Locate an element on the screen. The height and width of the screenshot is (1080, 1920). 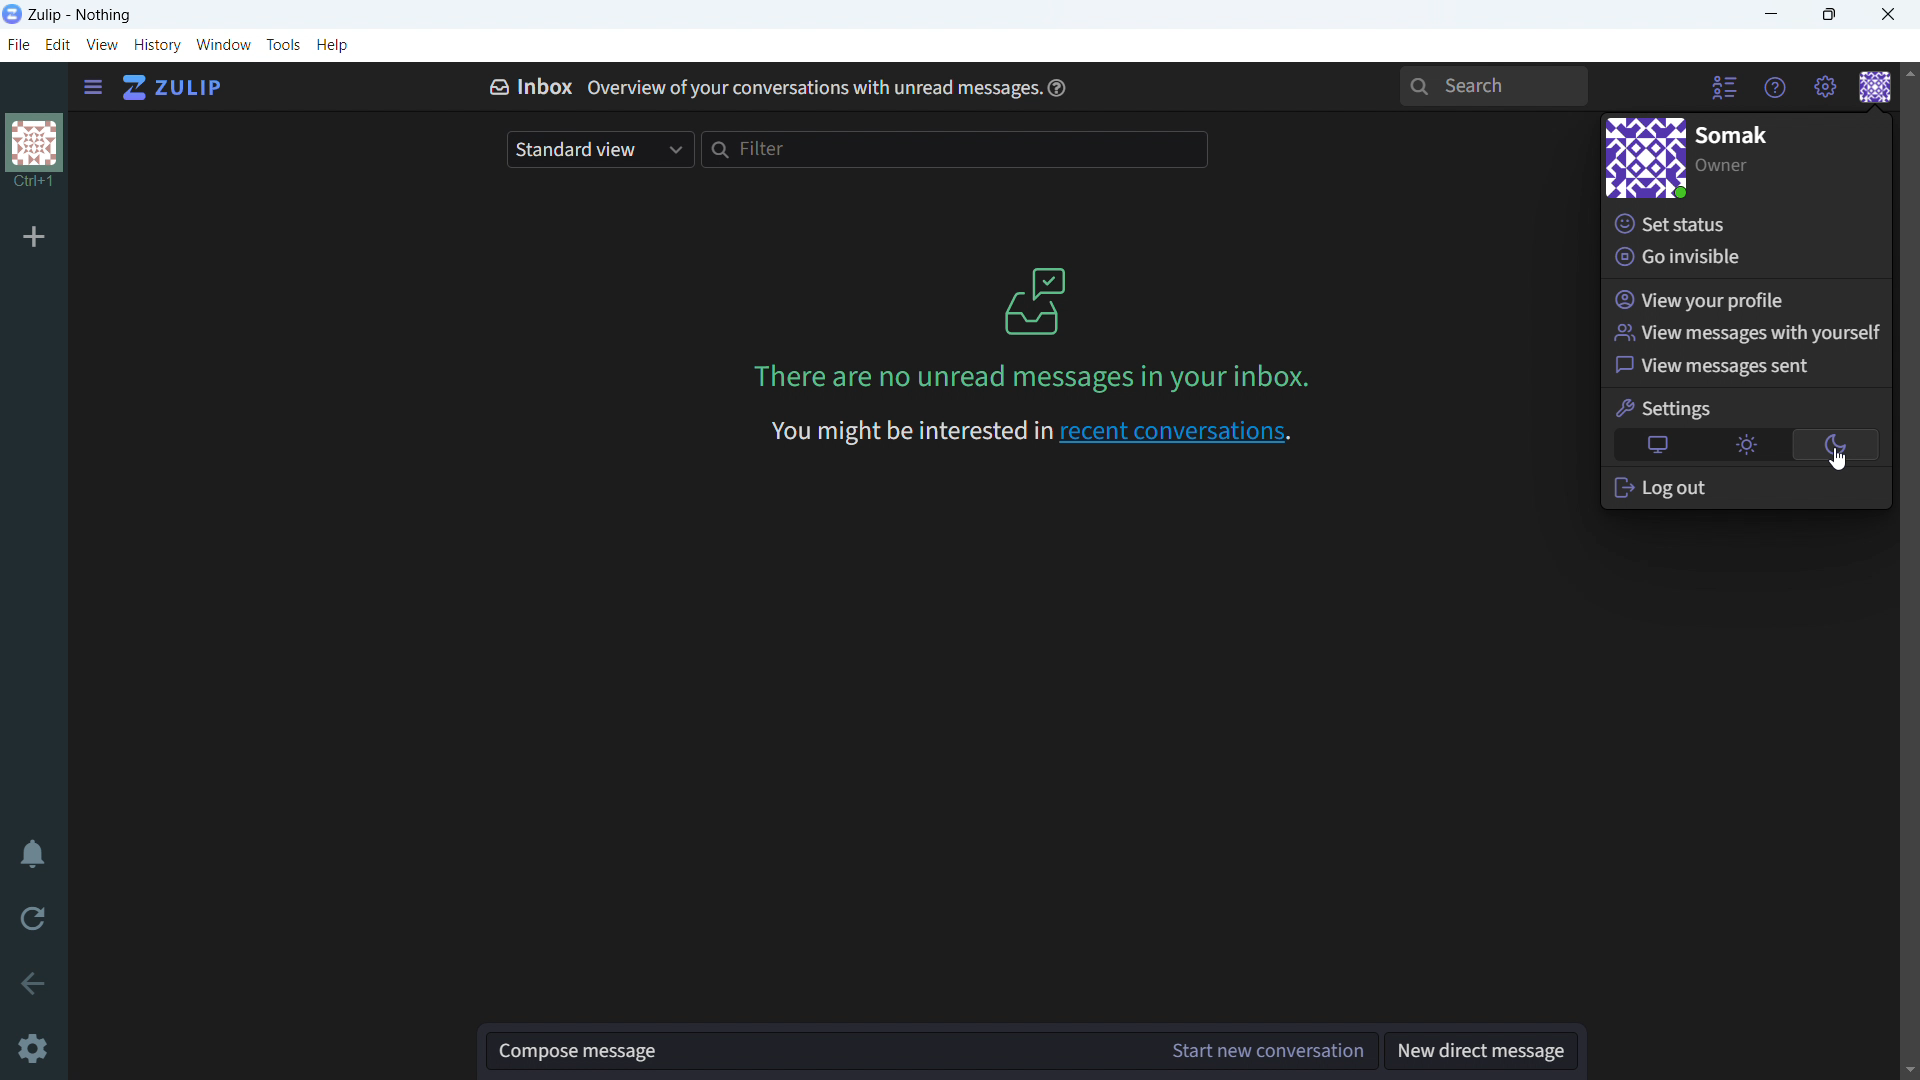
go back is located at coordinates (32, 984).